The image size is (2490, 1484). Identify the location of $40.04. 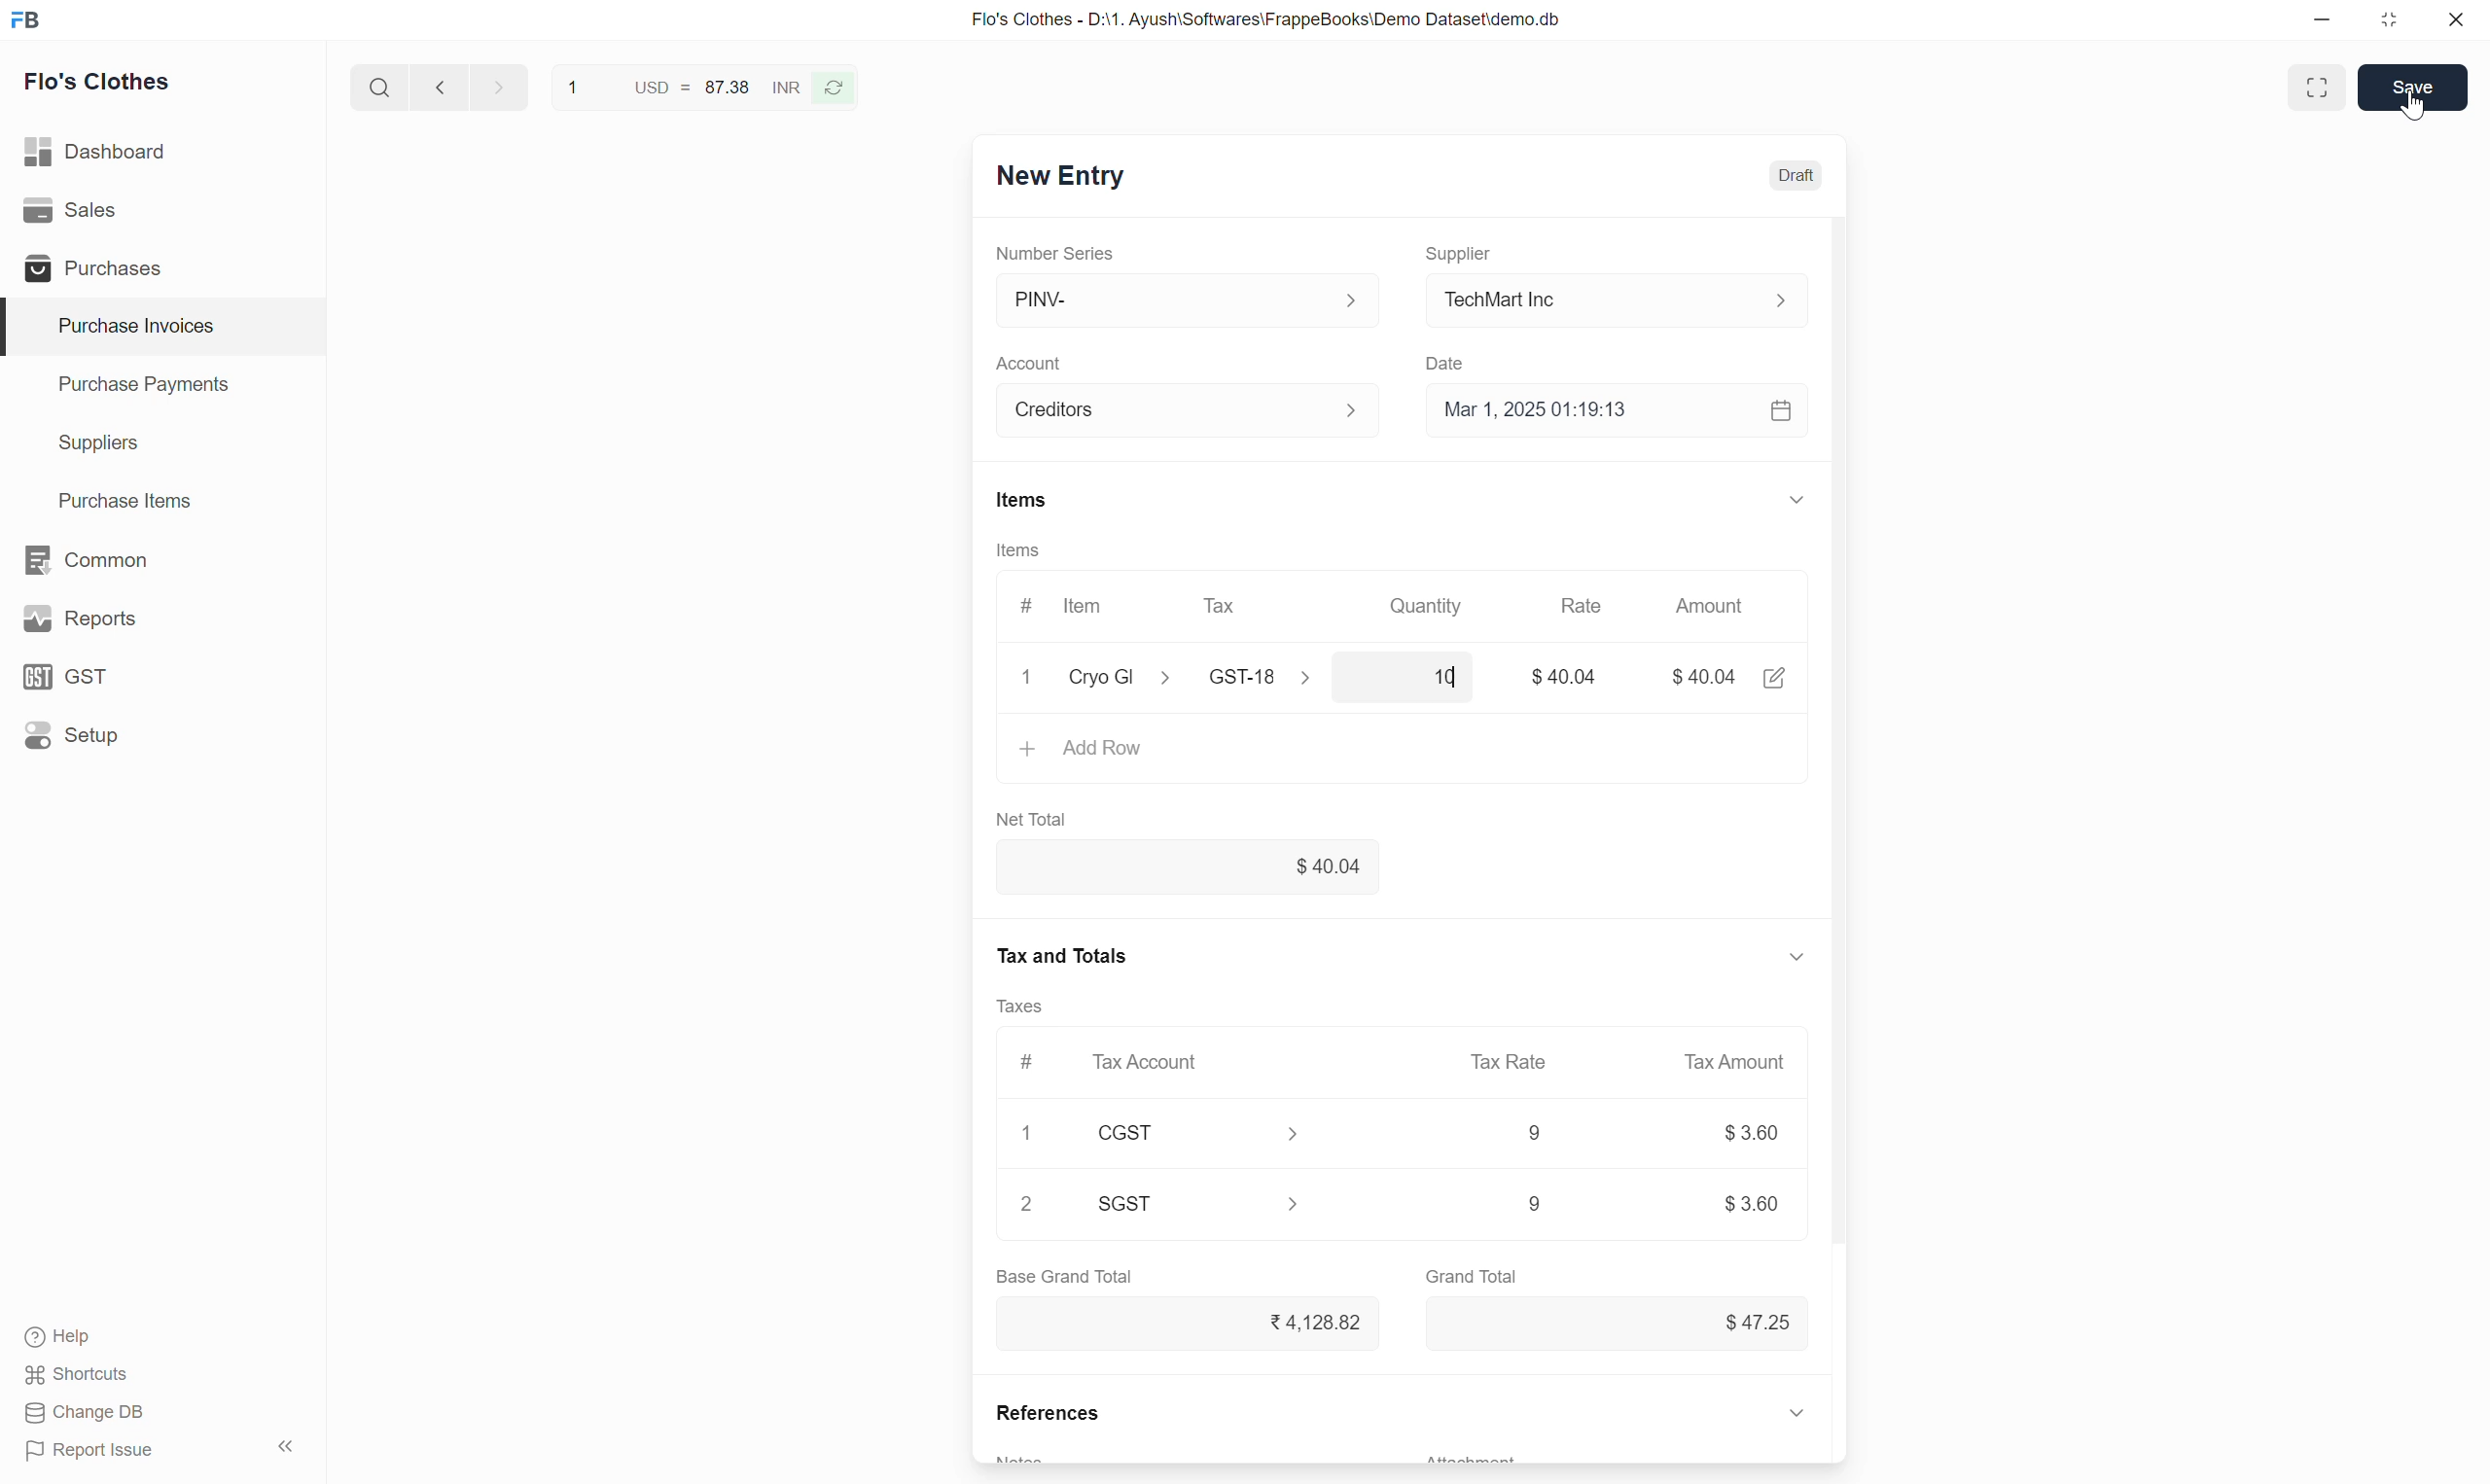
(1189, 868).